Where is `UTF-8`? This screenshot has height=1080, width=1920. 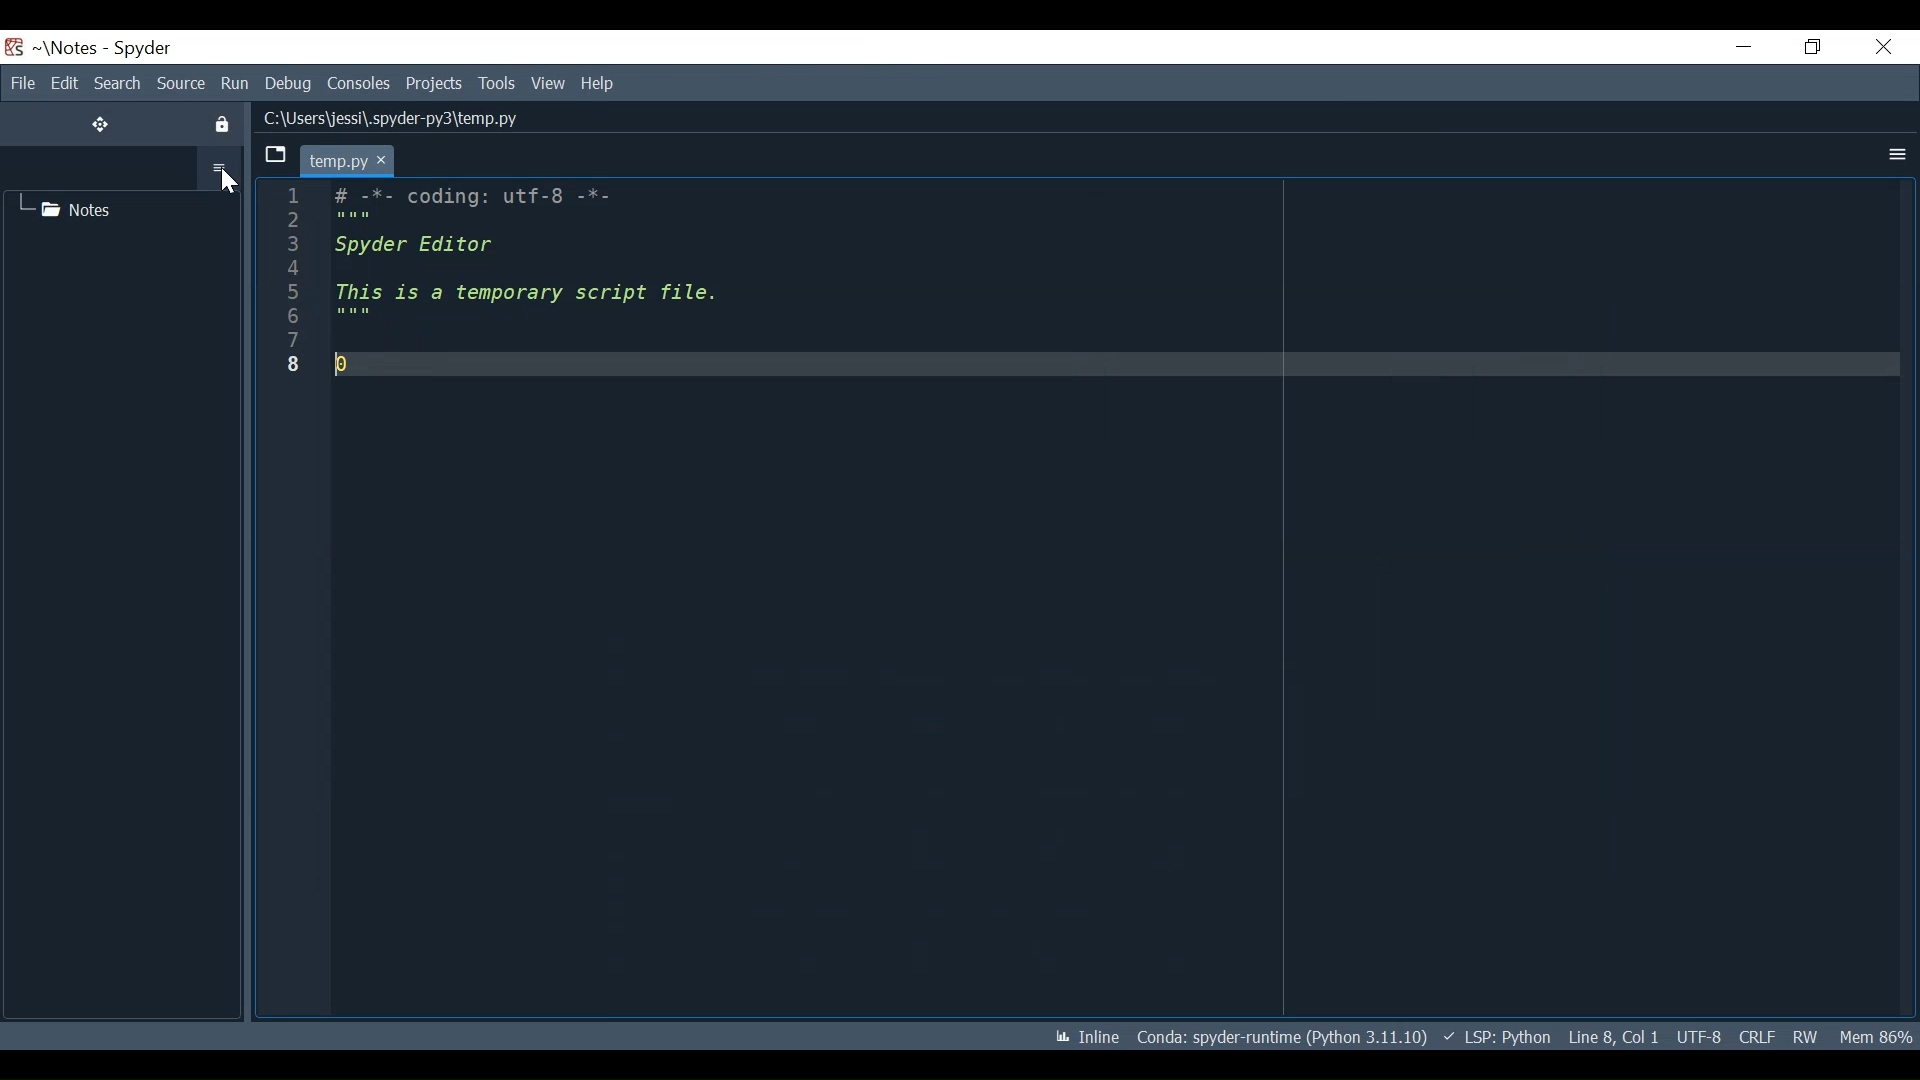 UTF-8 is located at coordinates (1697, 1038).